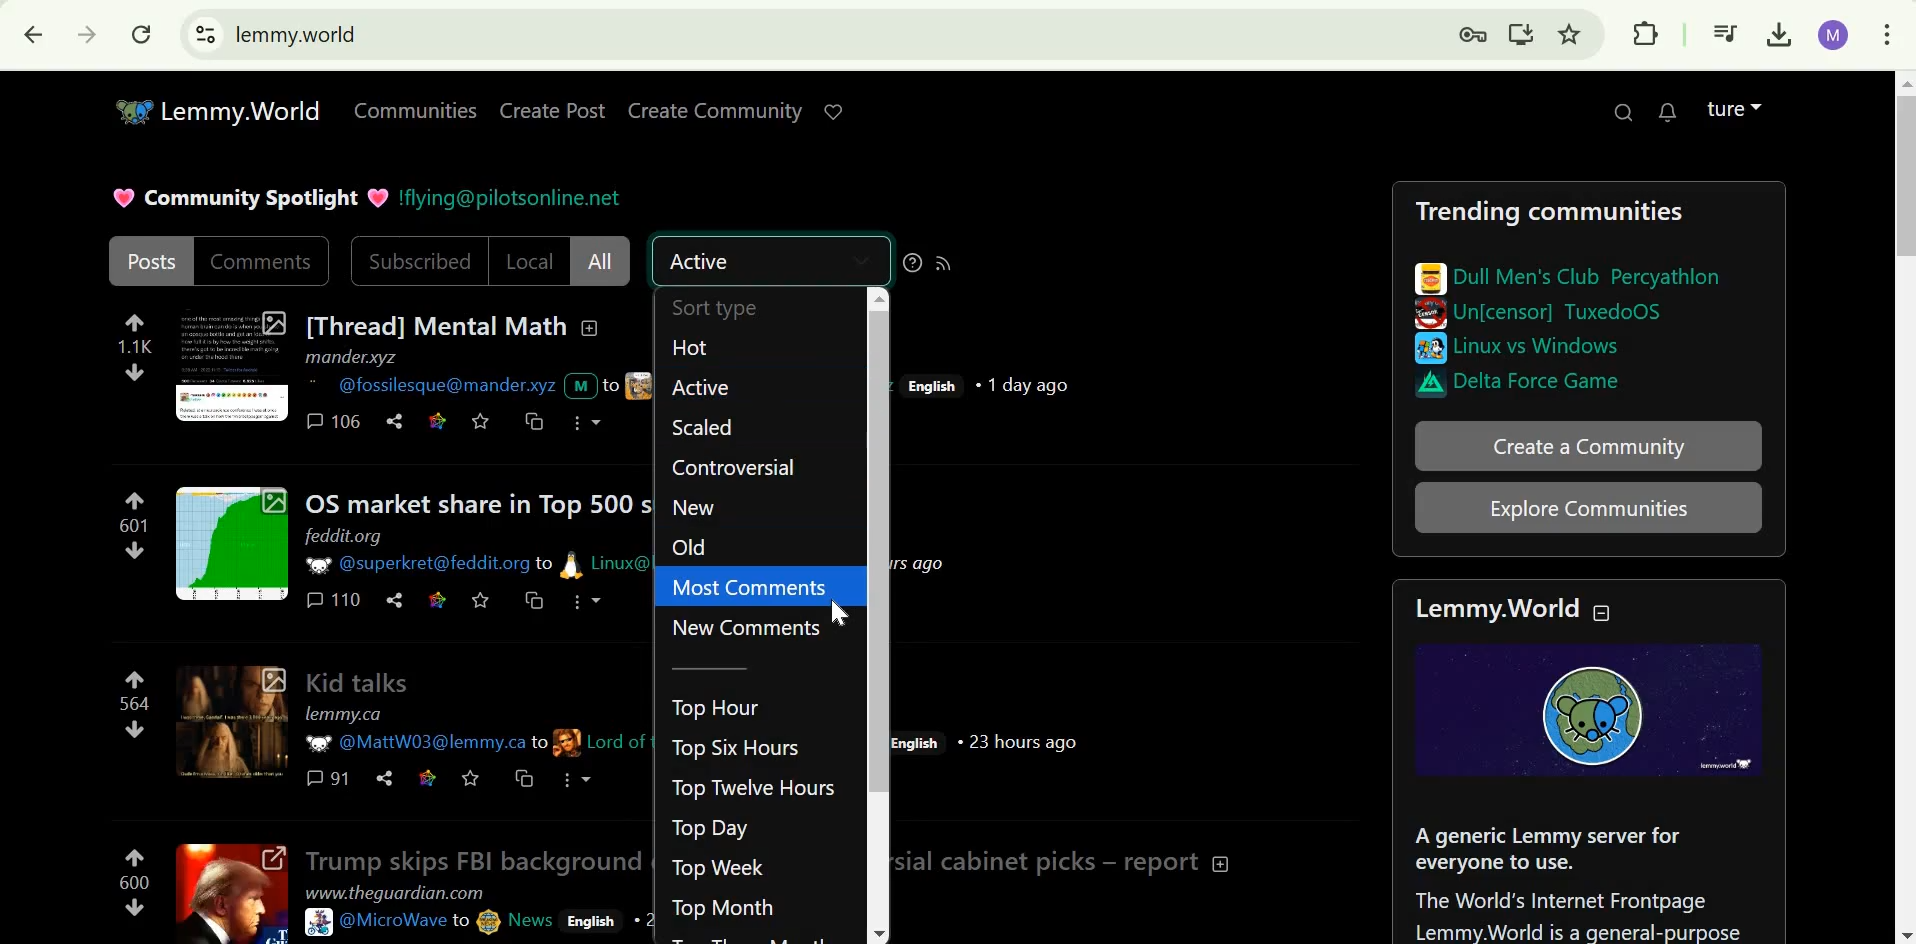 This screenshot has width=1916, height=944. I want to click on communities, so click(418, 111).